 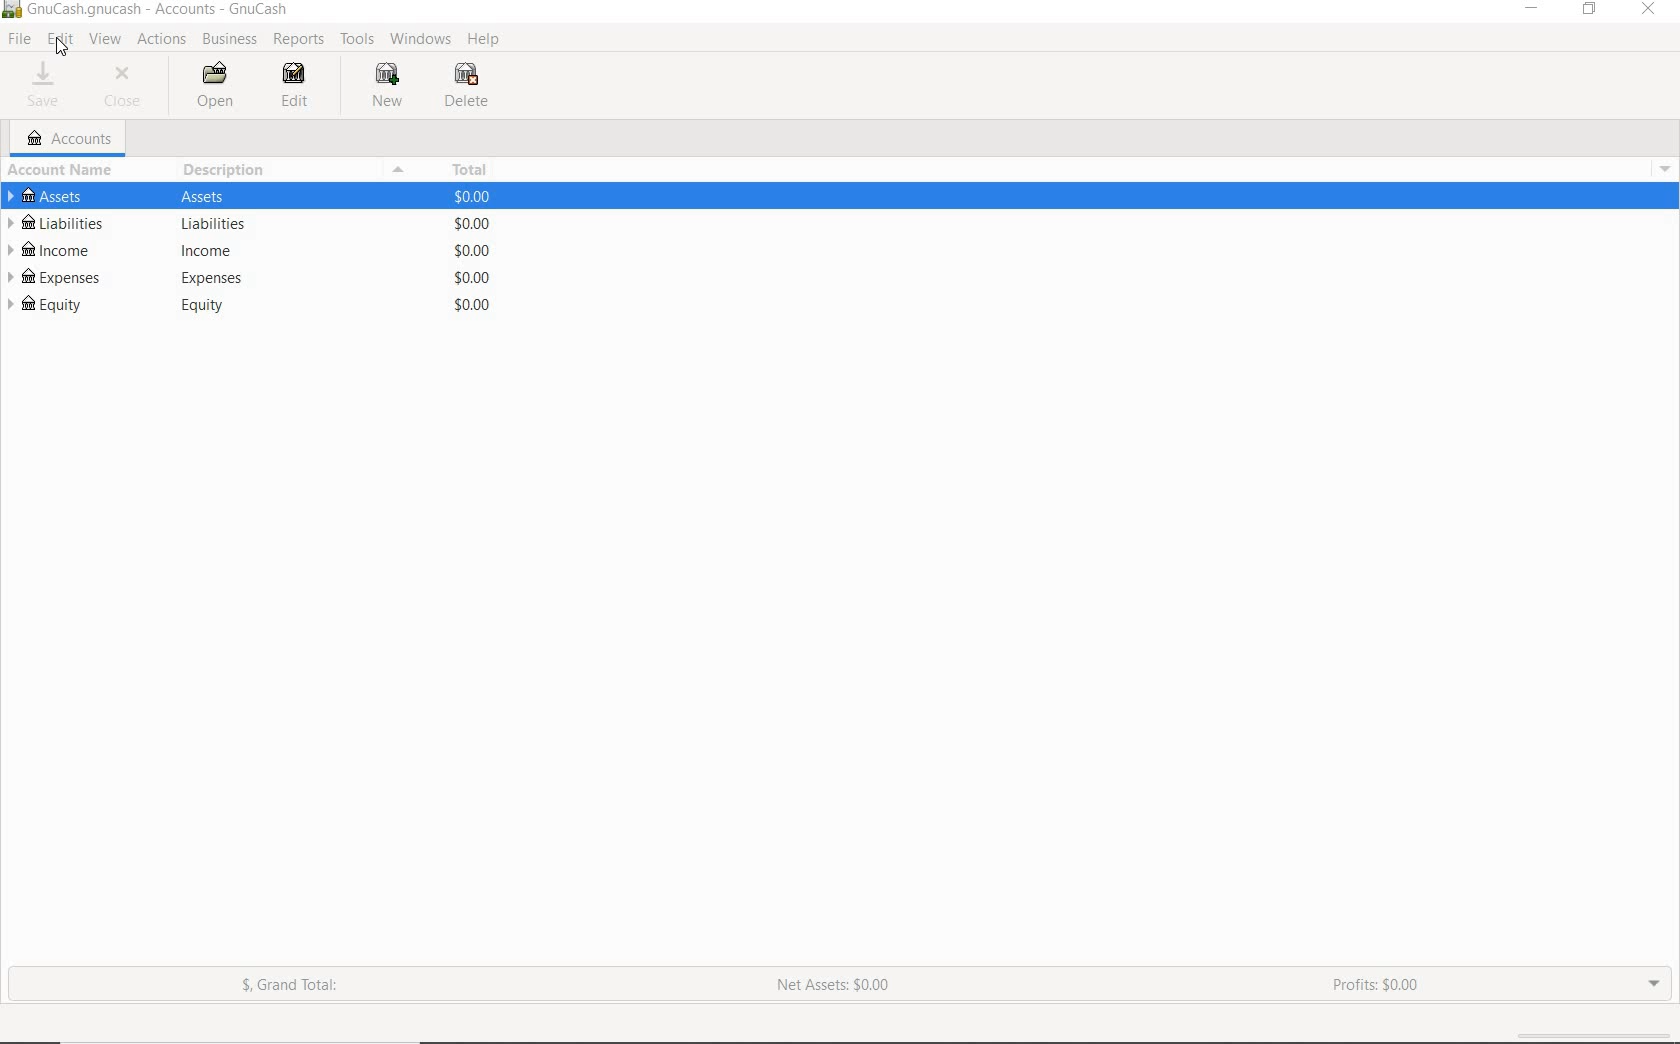 I want to click on DESCRIPTION, so click(x=227, y=169).